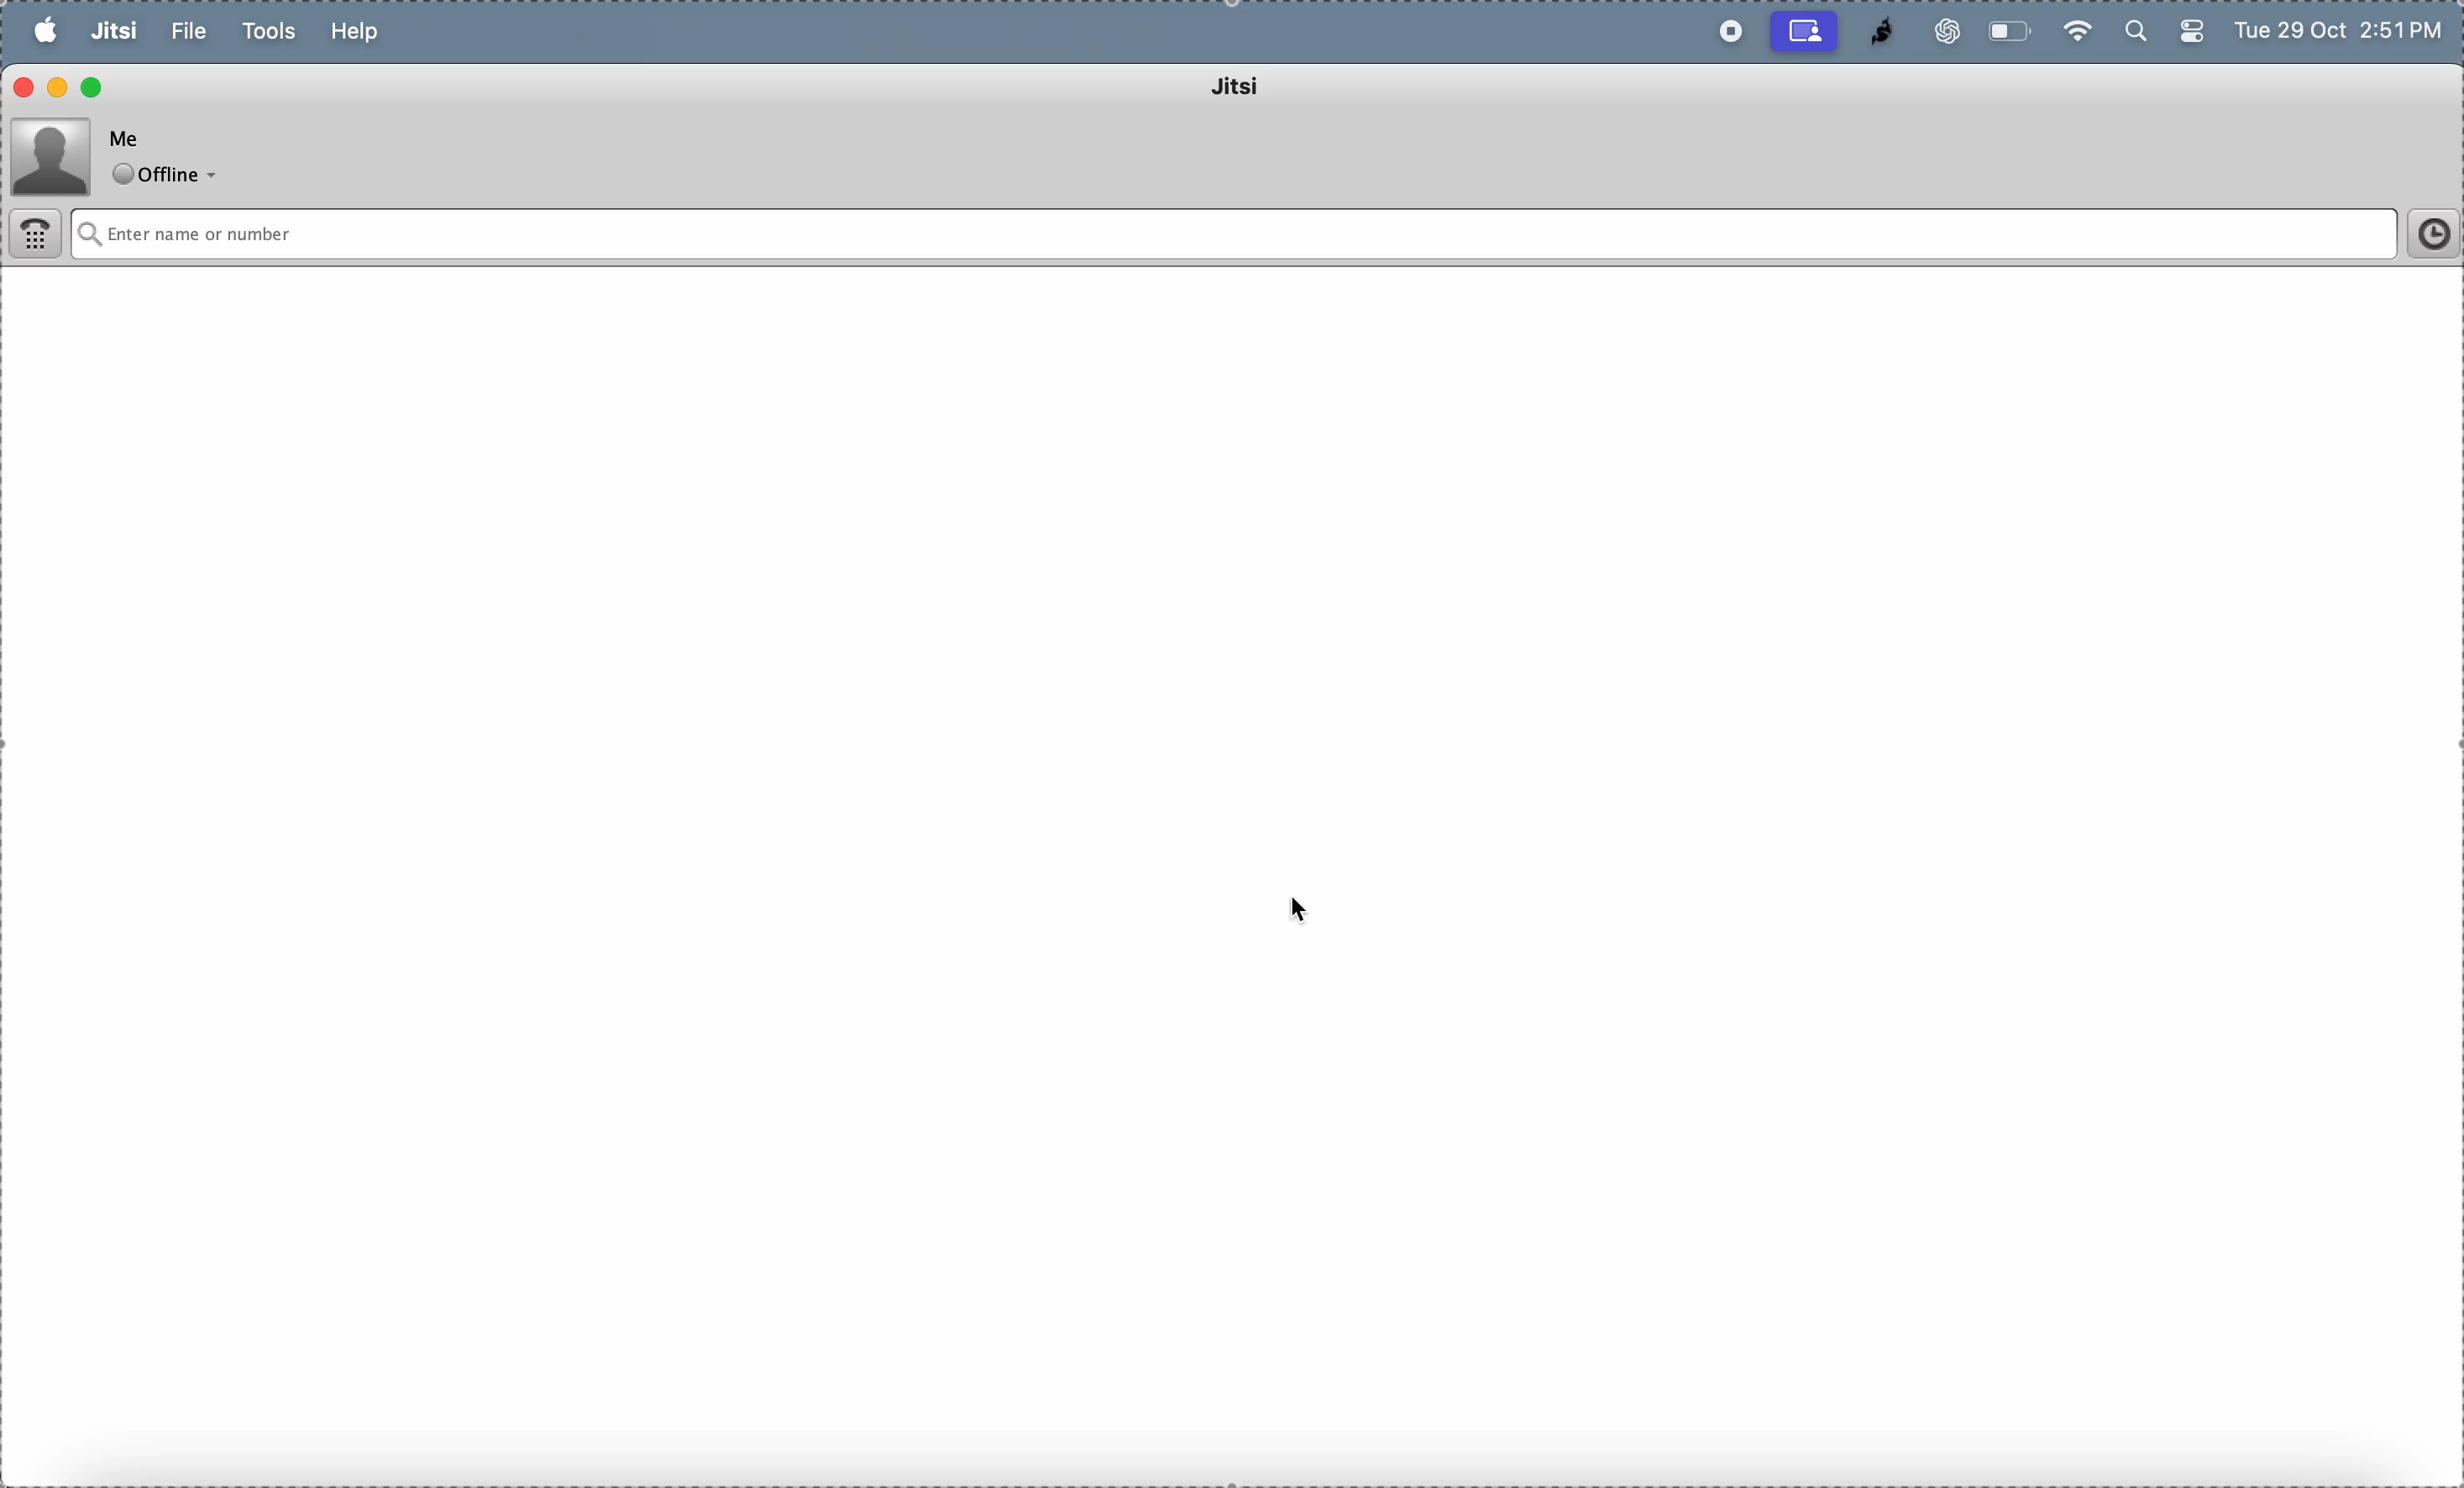 The width and height of the screenshot is (2464, 1488). I want to click on tools, so click(271, 32).